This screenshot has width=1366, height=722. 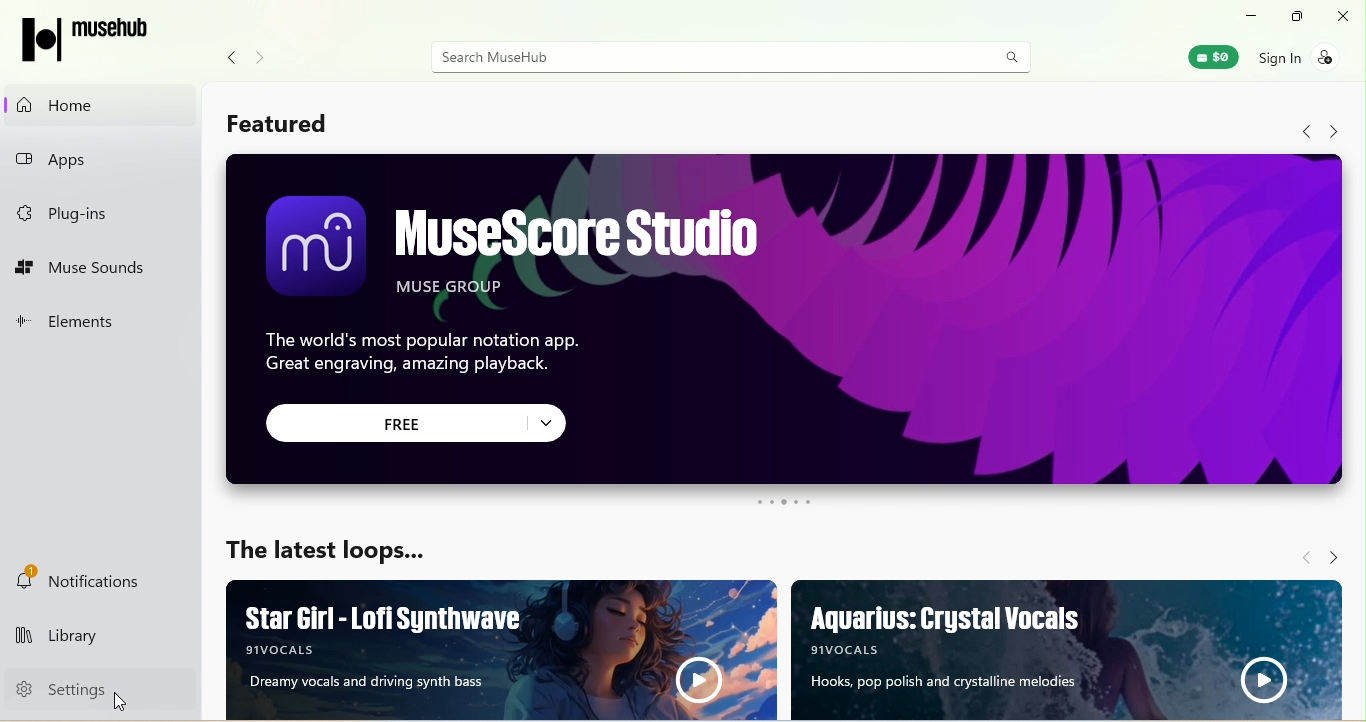 I want to click on The latest loops, so click(x=322, y=549).